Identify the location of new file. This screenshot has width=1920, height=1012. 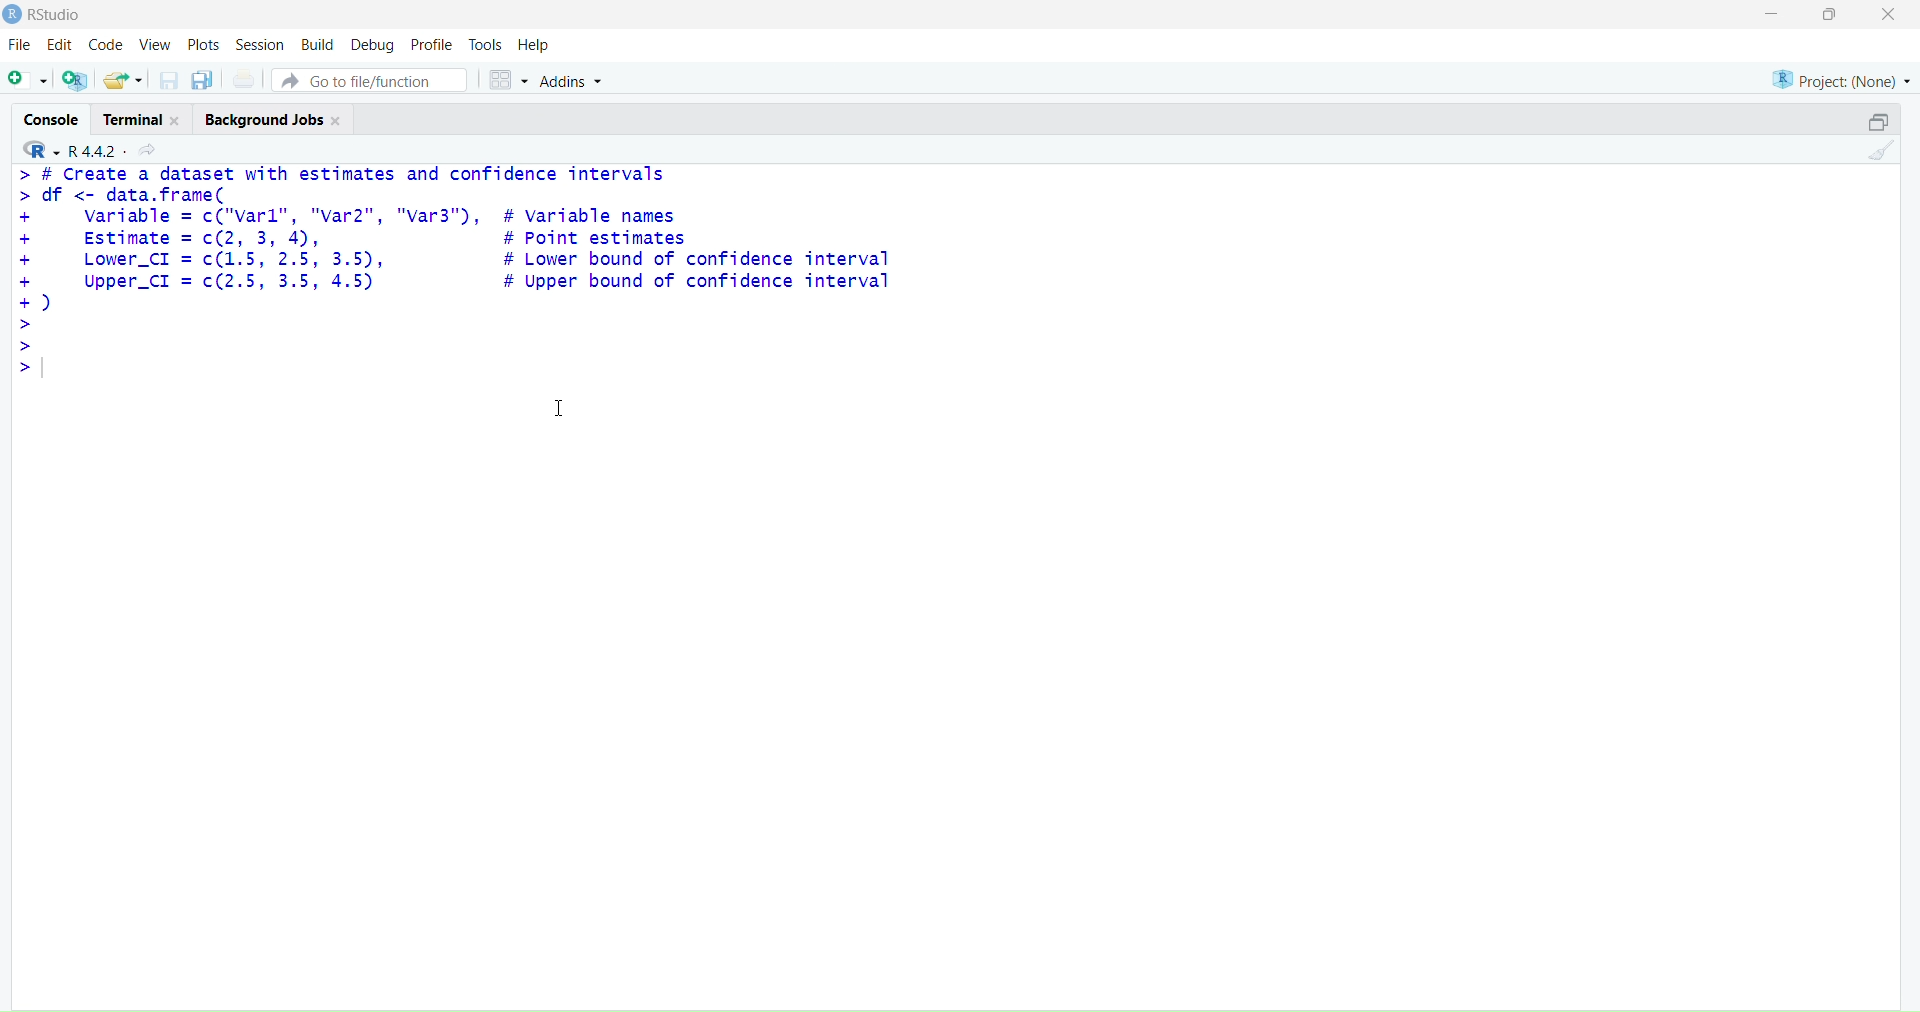
(28, 77).